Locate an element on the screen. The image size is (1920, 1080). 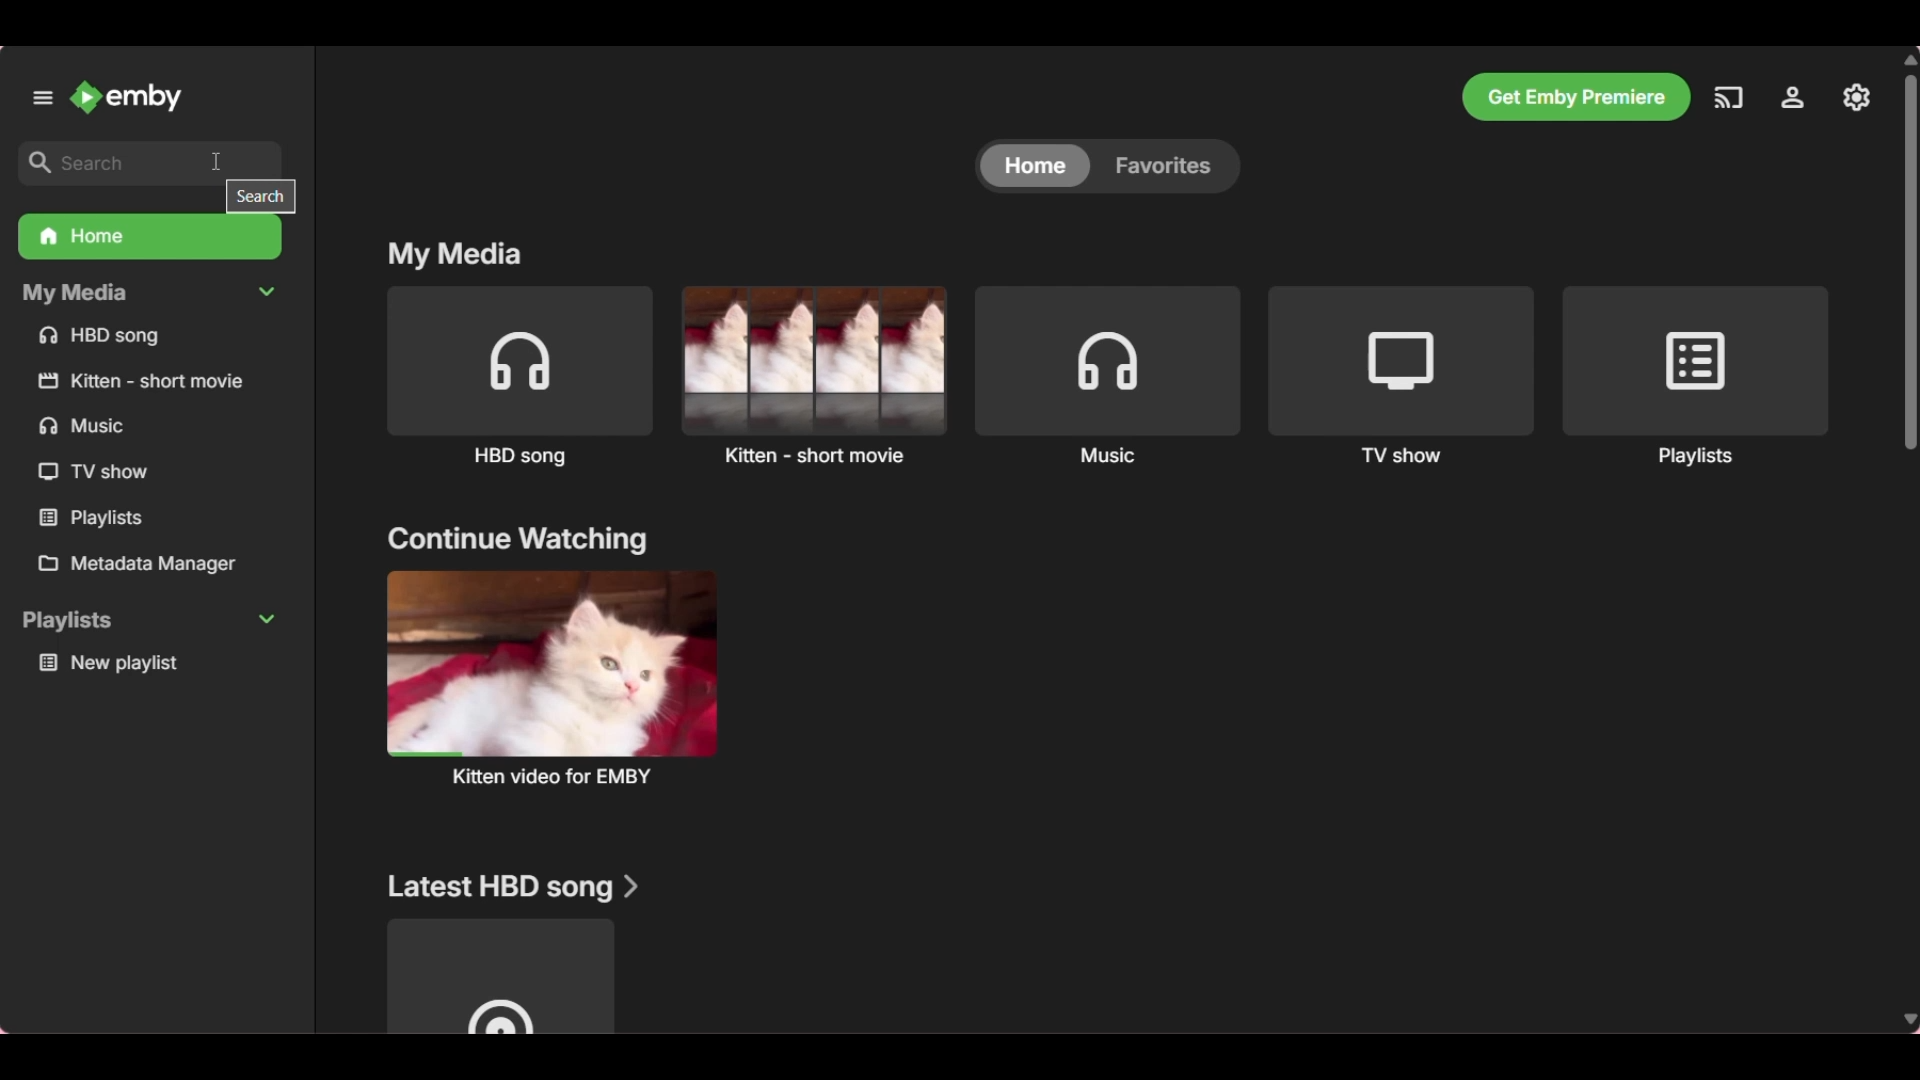
Favorites is located at coordinates (1169, 165).